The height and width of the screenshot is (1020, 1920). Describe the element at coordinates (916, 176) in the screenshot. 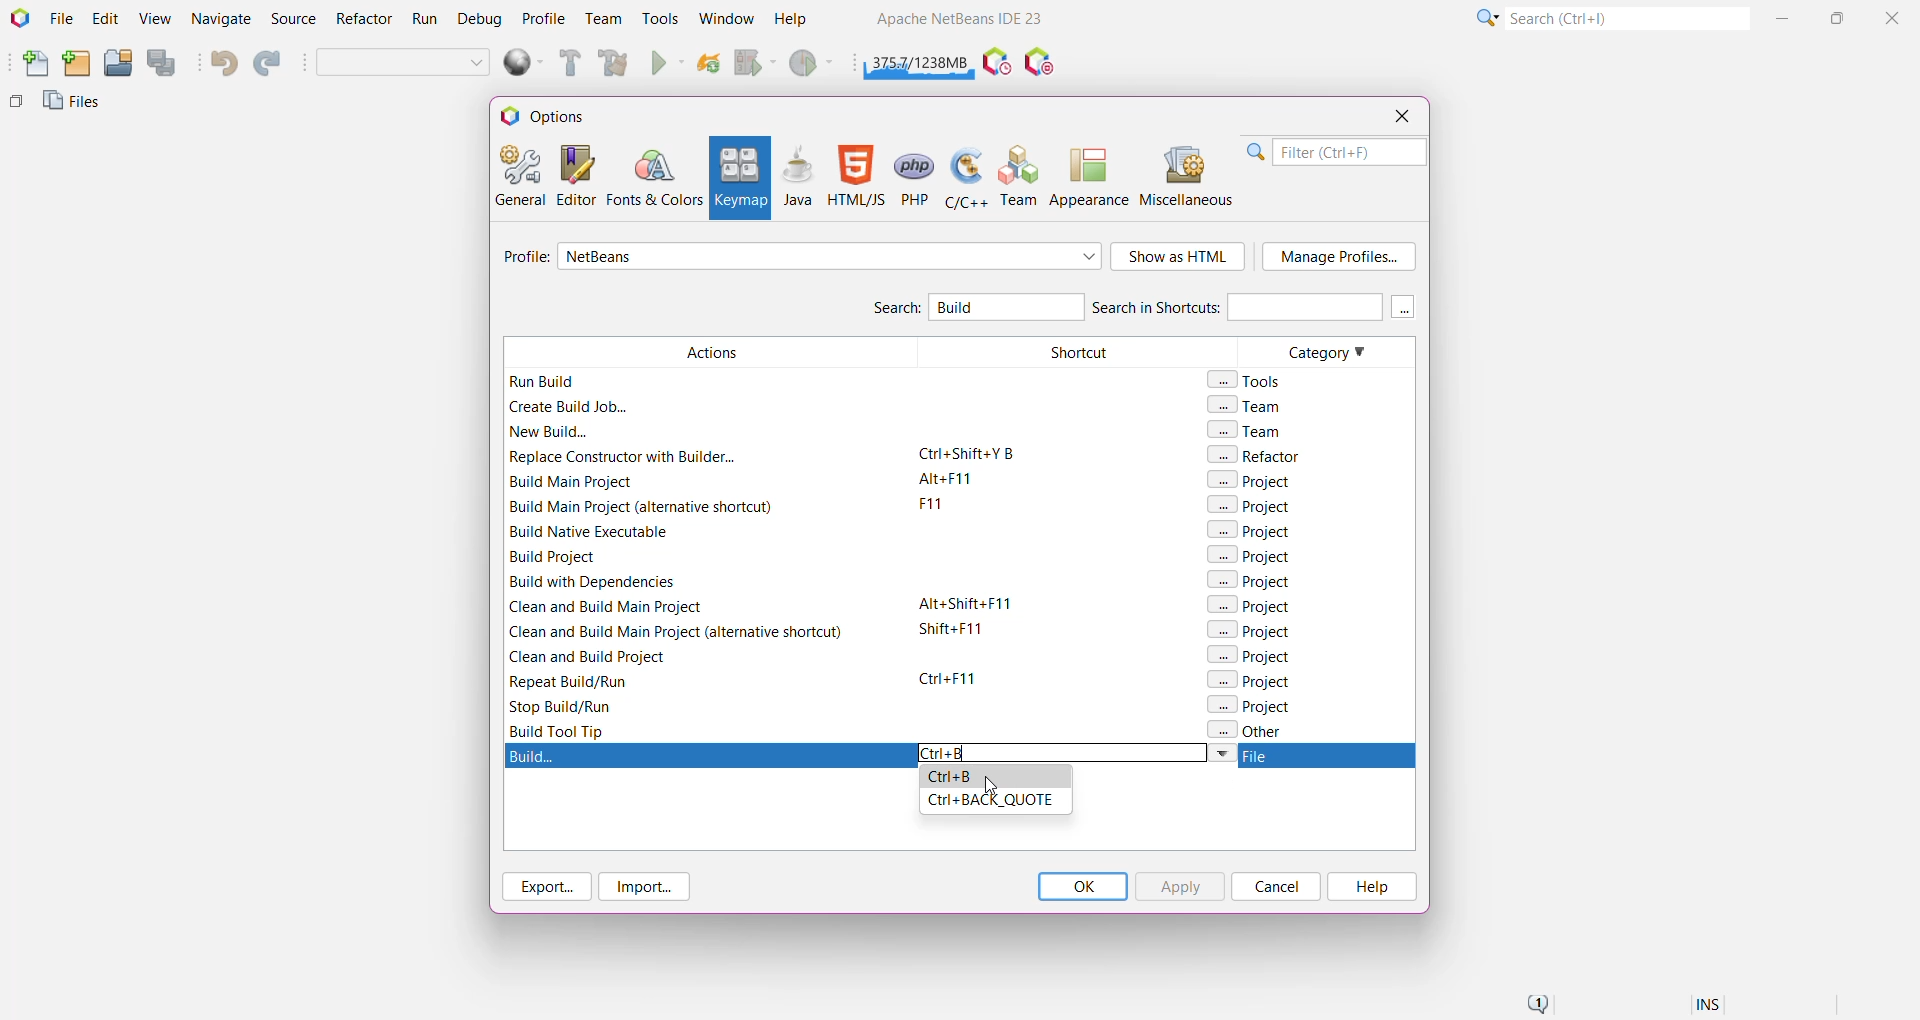

I see `PHP` at that location.